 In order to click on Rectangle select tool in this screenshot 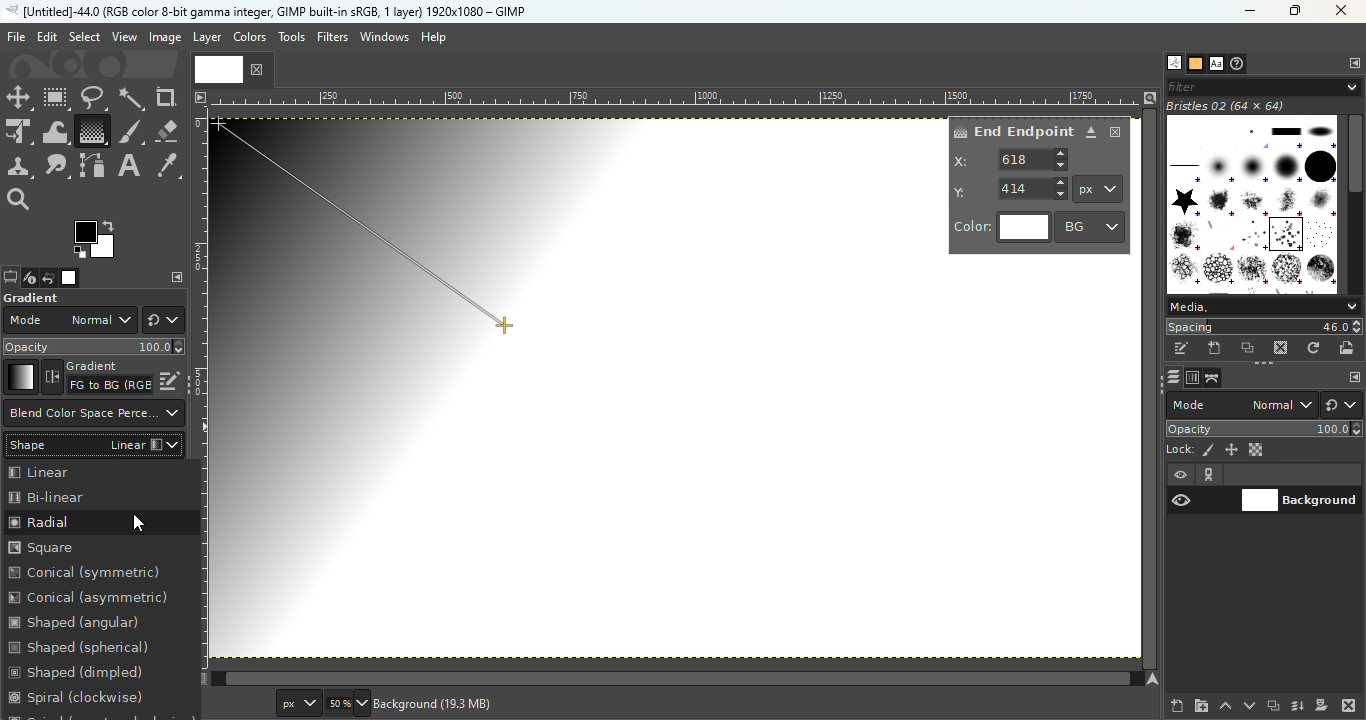, I will do `click(57, 99)`.